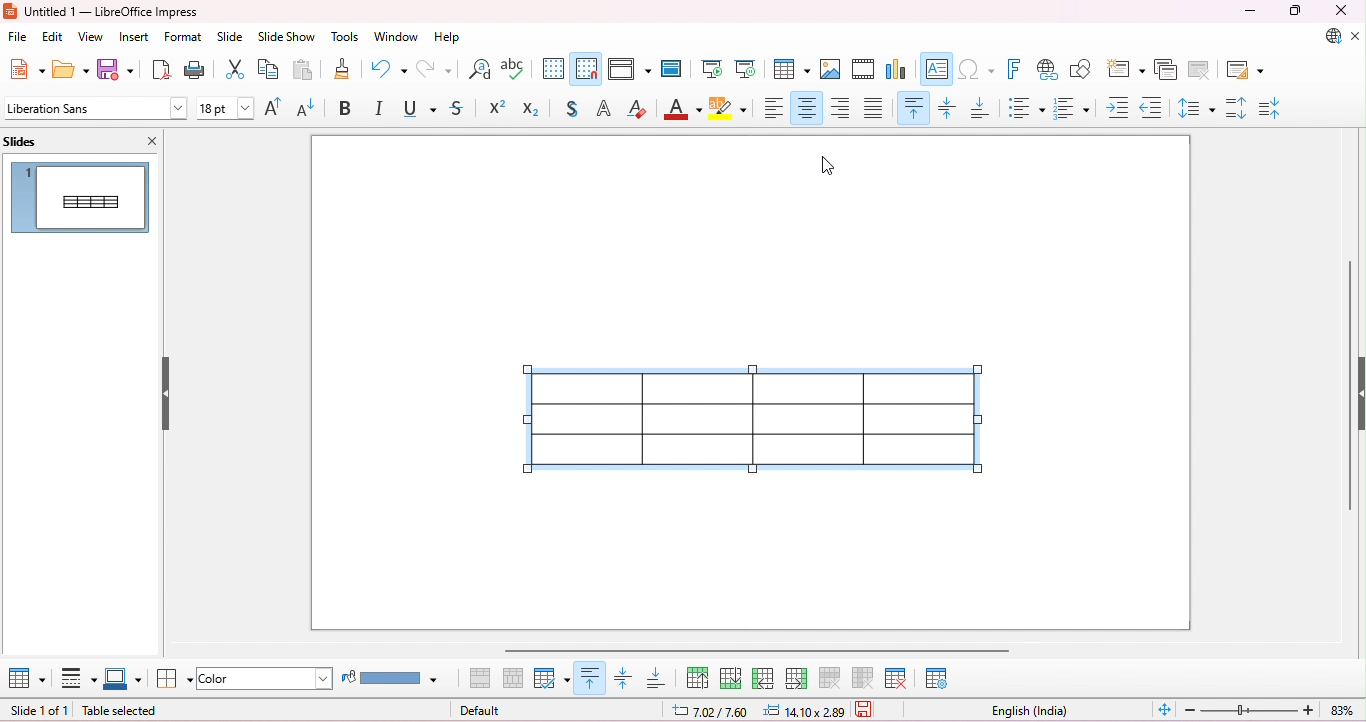 The image size is (1366, 722). Describe the element at coordinates (96, 107) in the screenshot. I see `font style` at that location.